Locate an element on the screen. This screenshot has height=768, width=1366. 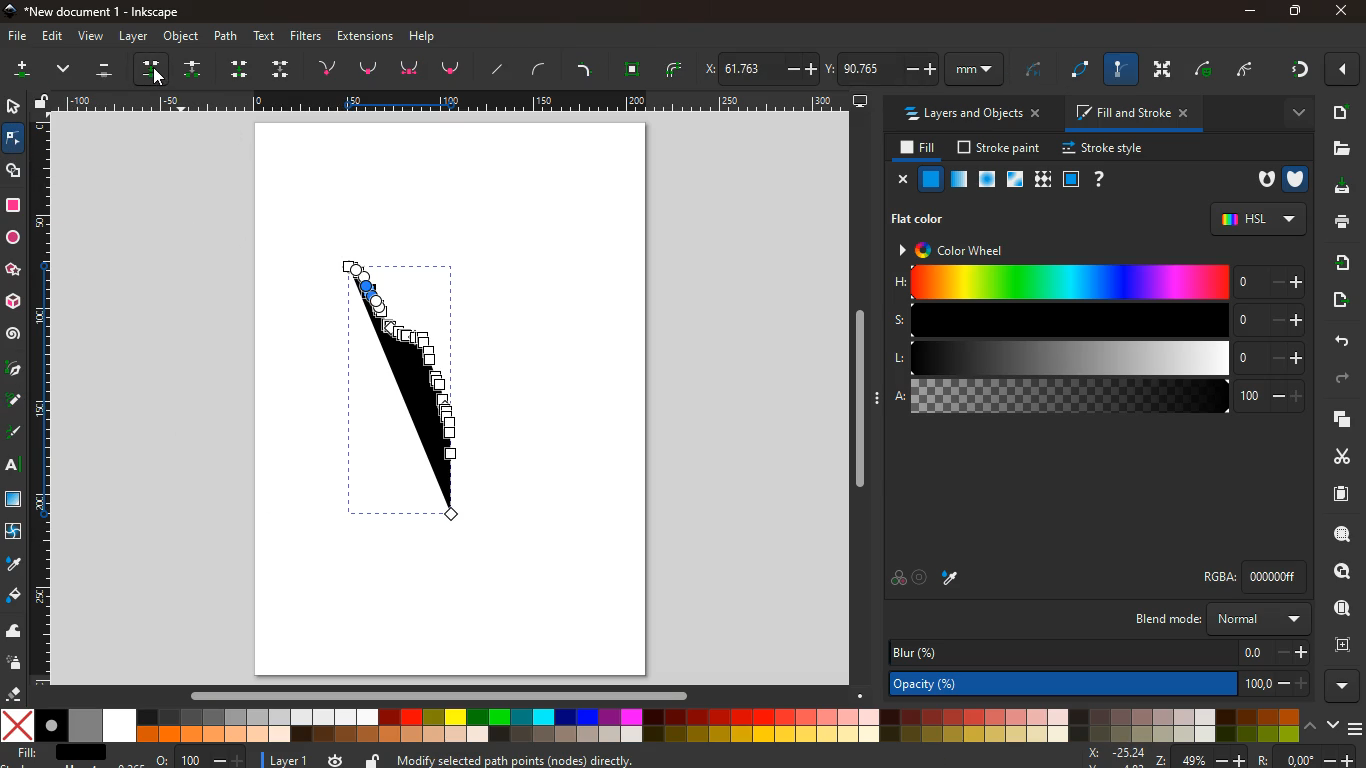
more is located at coordinates (1291, 113).